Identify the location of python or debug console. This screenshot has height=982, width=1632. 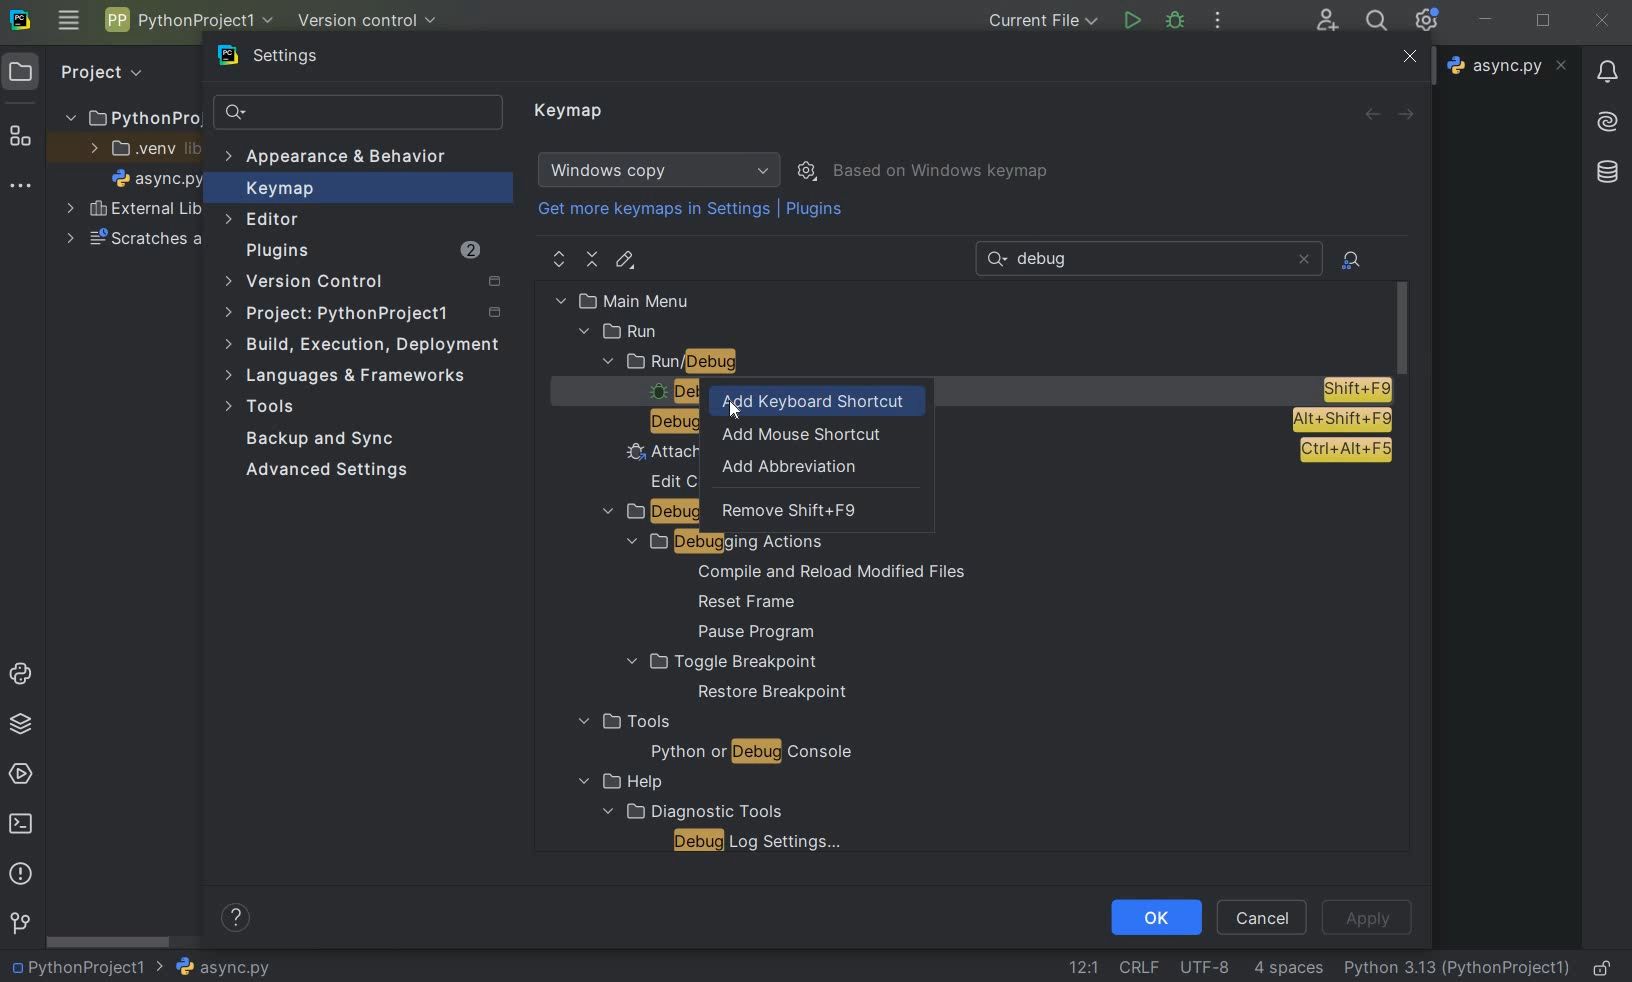
(751, 754).